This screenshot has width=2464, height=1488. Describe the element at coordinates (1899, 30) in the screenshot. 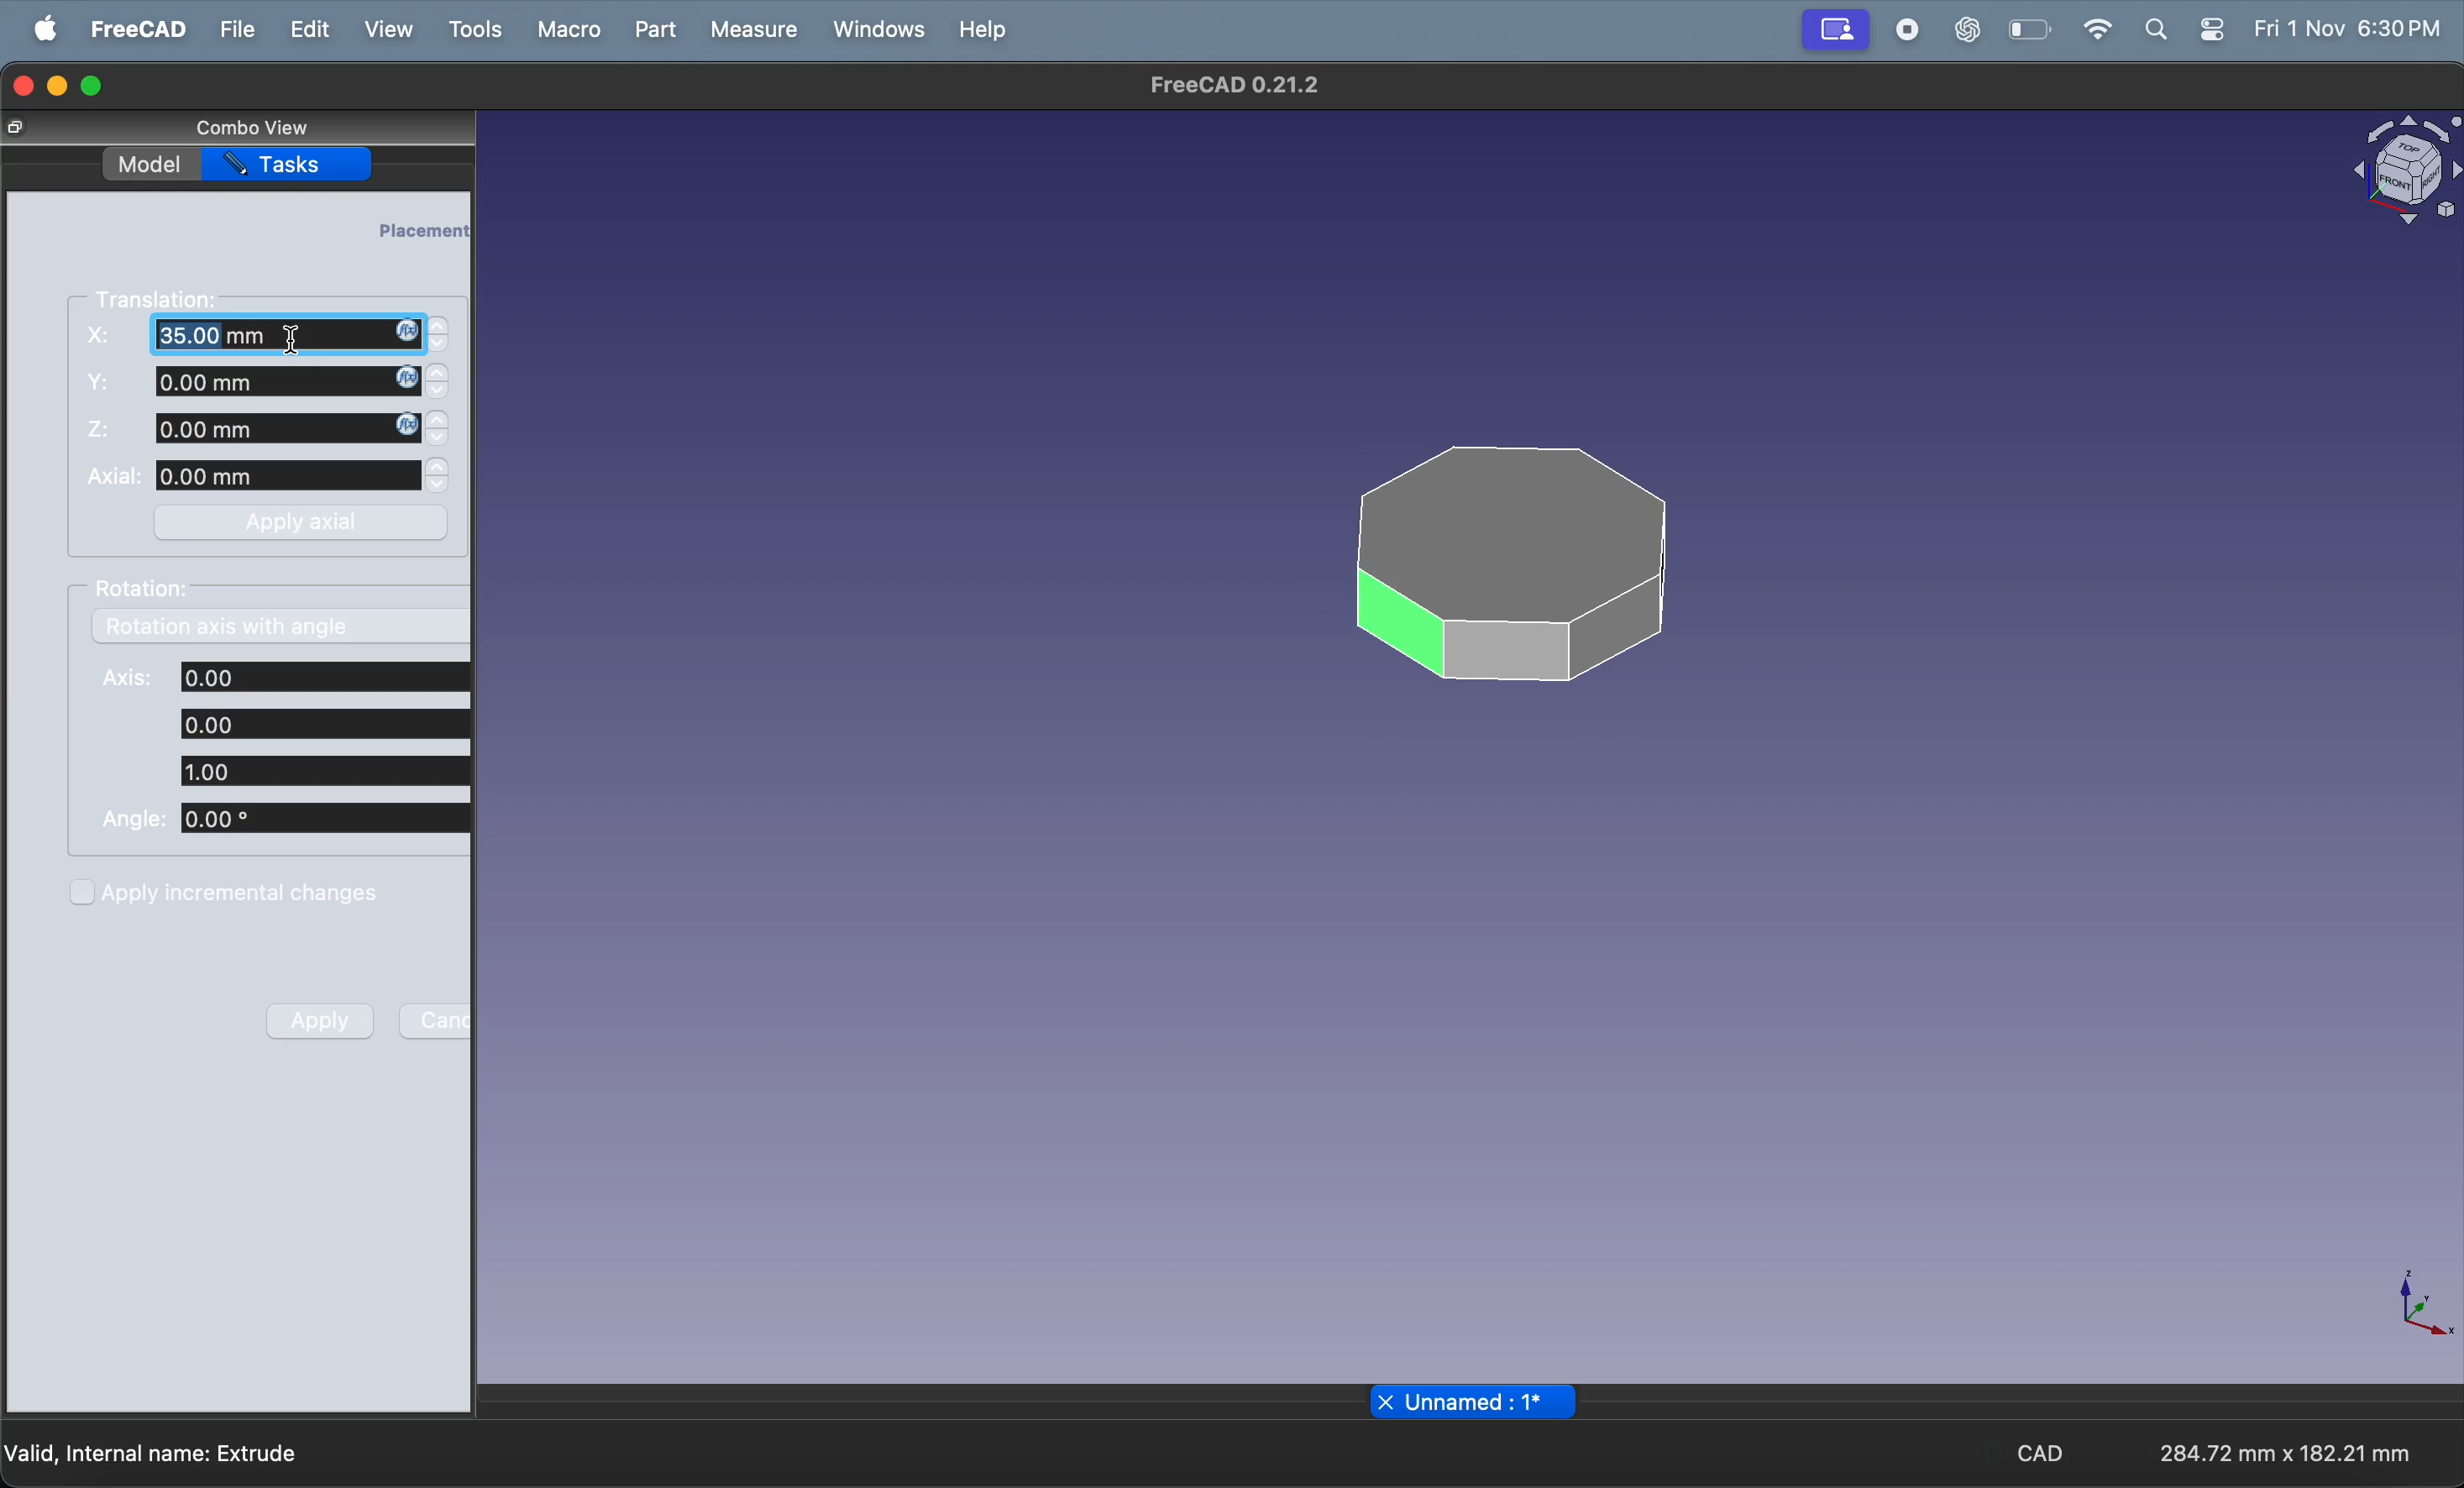

I see `record` at that location.